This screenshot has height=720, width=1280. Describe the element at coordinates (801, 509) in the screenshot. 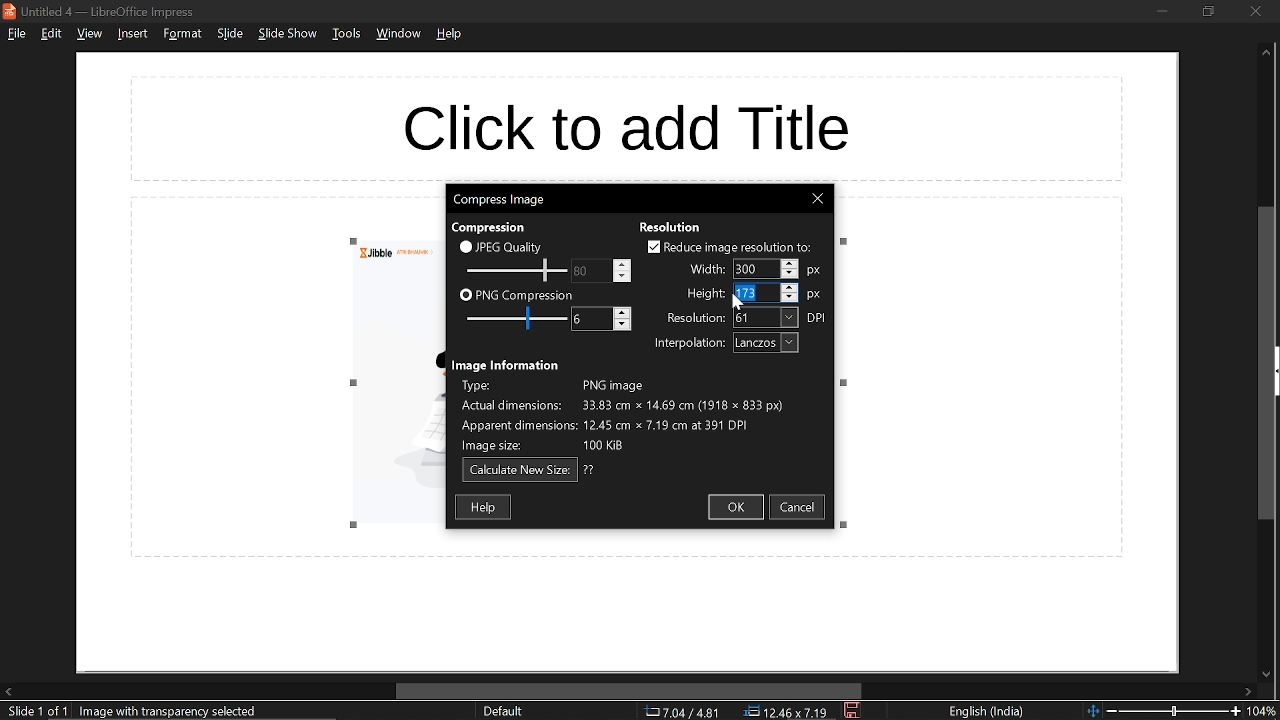

I see `cancel` at that location.